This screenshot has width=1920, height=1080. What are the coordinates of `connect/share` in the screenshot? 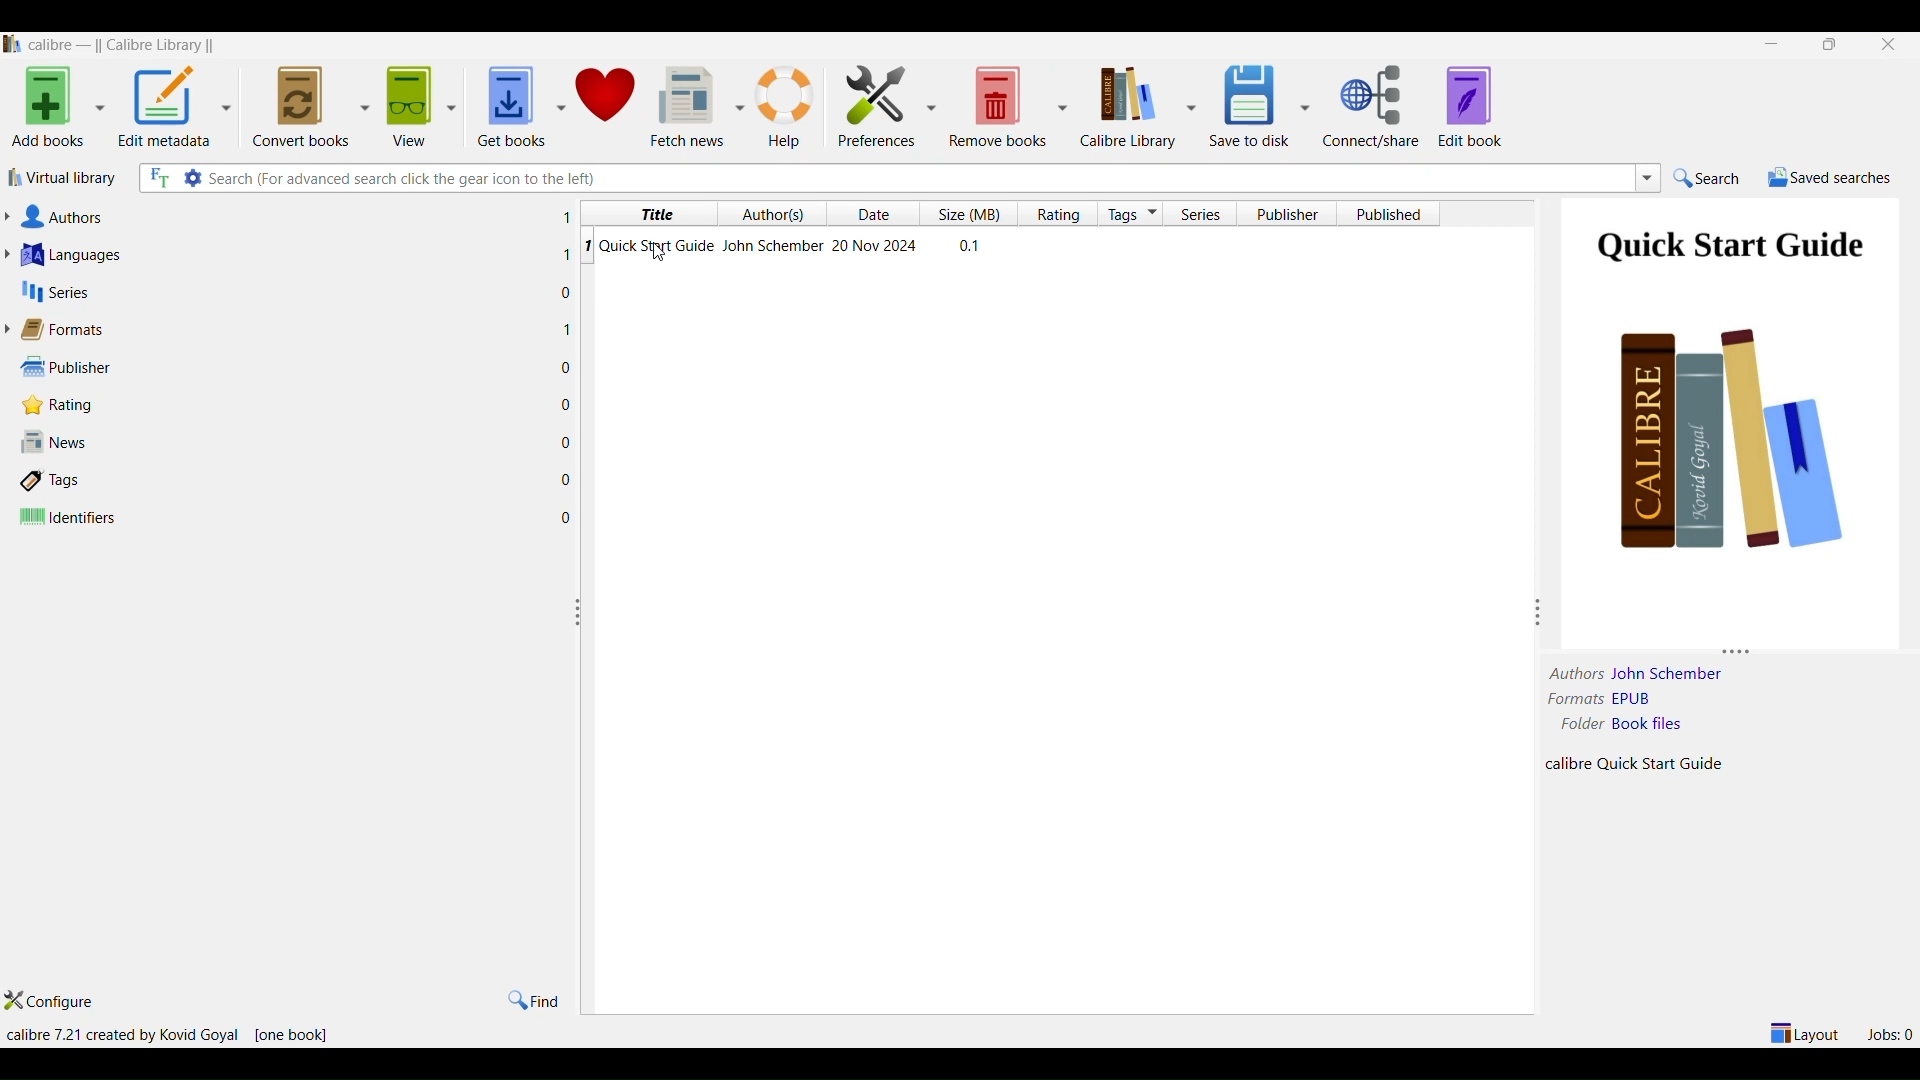 It's located at (1375, 108).